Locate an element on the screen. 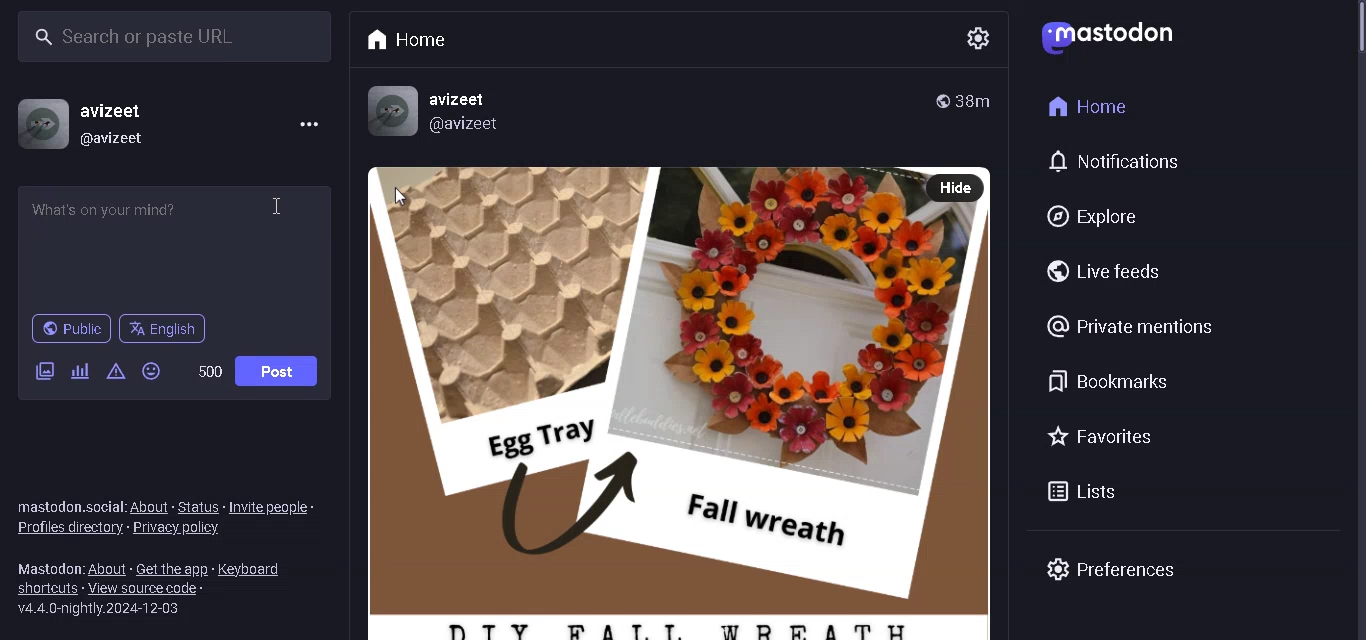 The height and width of the screenshot is (640, 1366). text is located at coordinates (47, 568).